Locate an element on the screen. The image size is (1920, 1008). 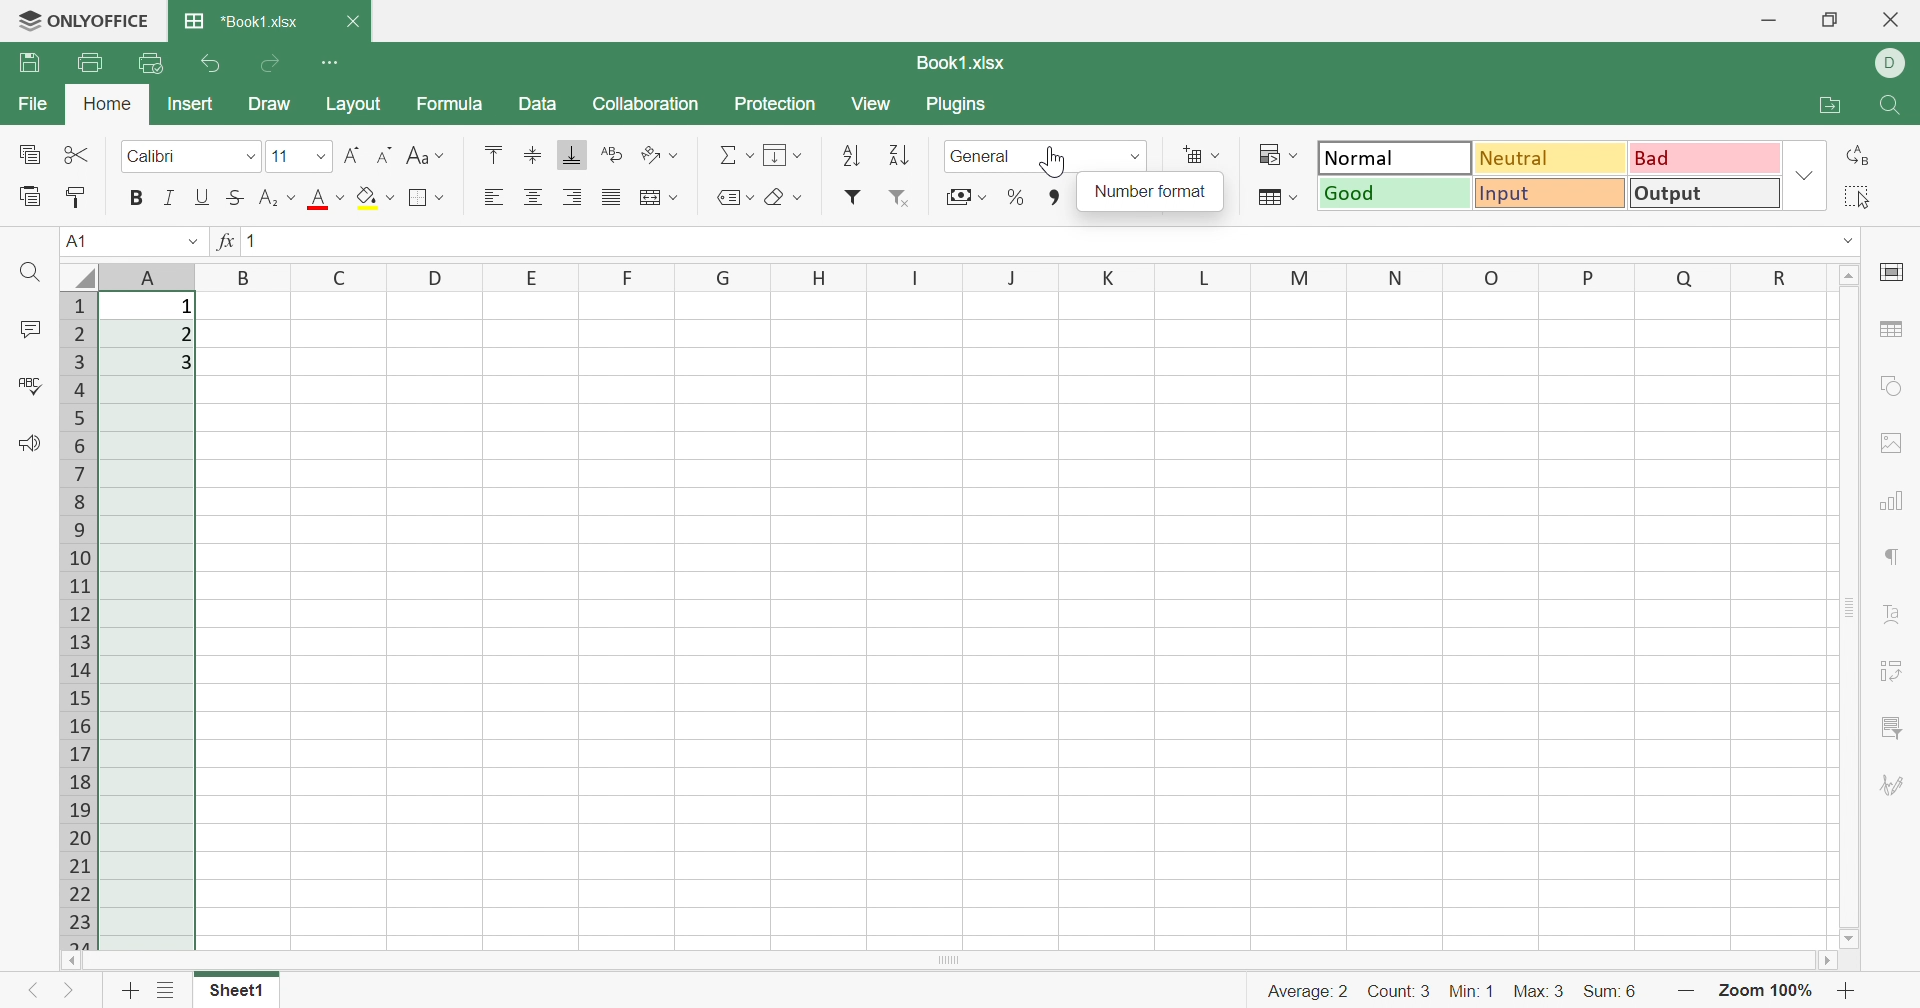
Plugins is located at coordinates (955, 104).